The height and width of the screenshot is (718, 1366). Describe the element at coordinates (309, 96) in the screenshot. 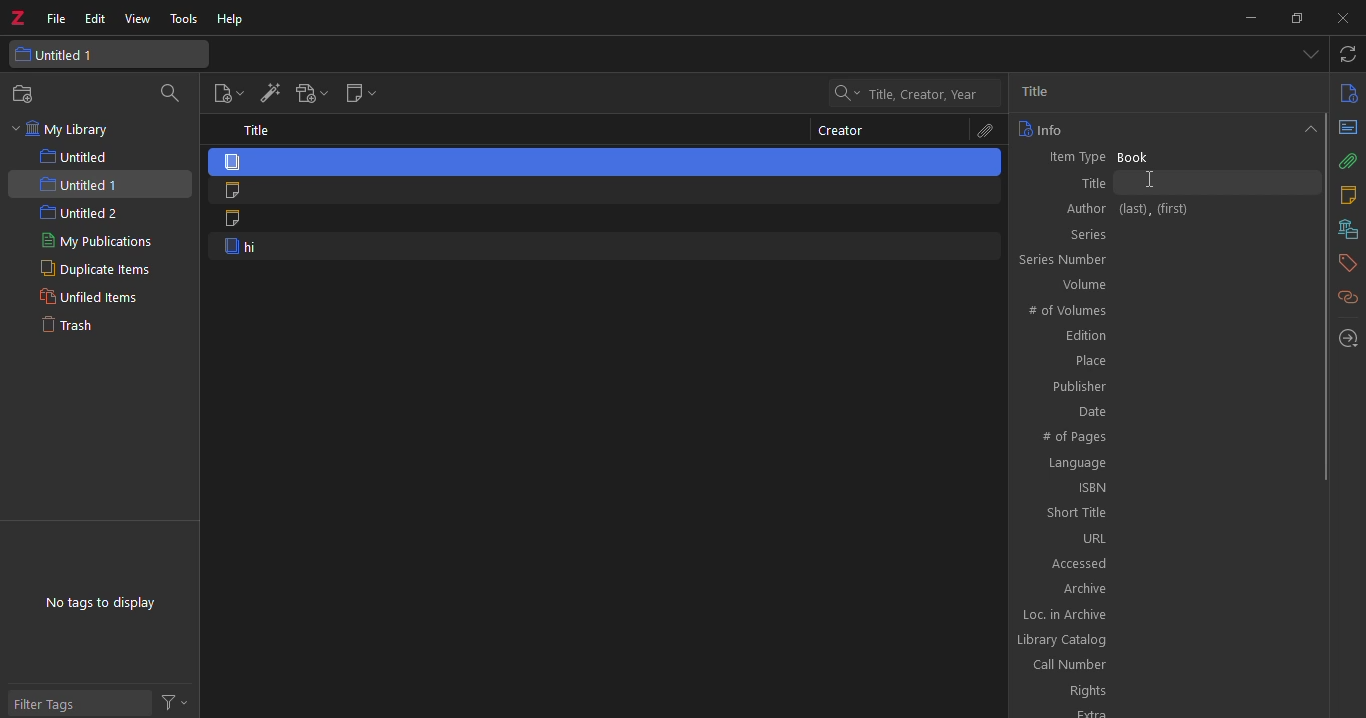

I see `add attach` at that location.